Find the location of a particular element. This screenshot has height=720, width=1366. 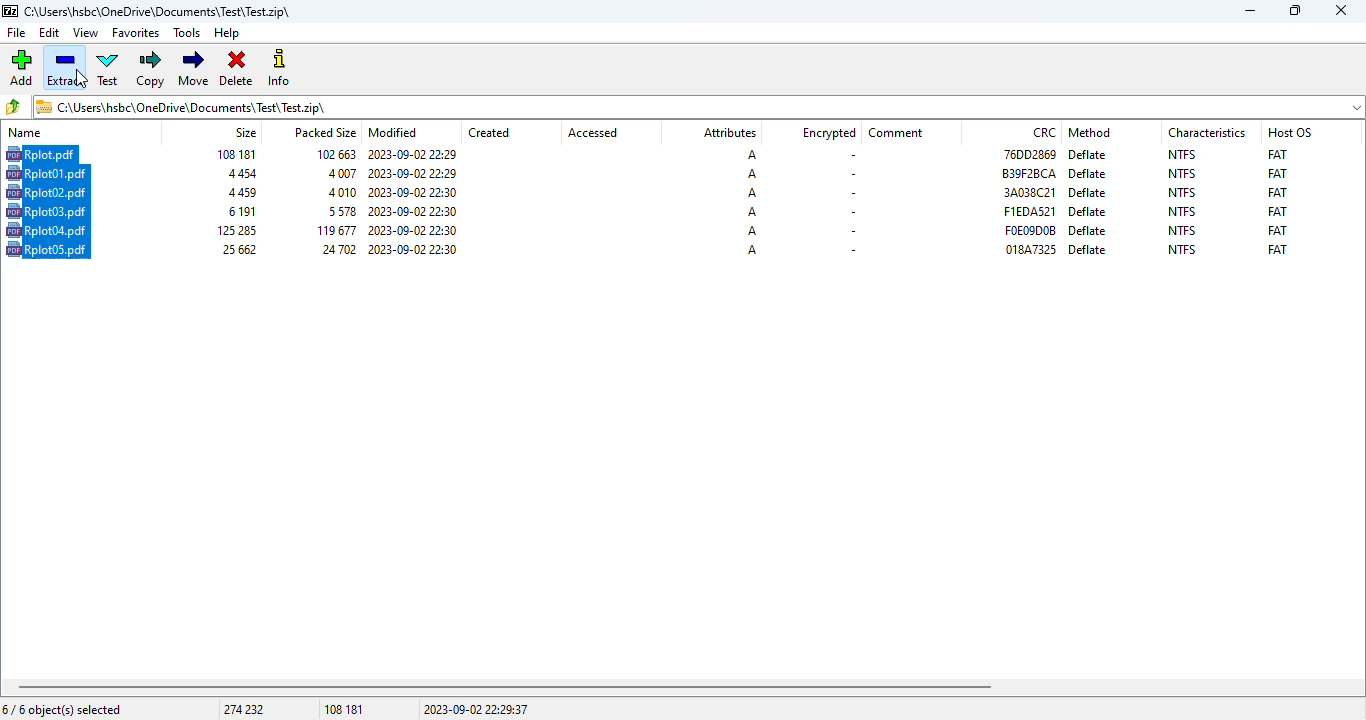

test is located at coordinates (109, 69).